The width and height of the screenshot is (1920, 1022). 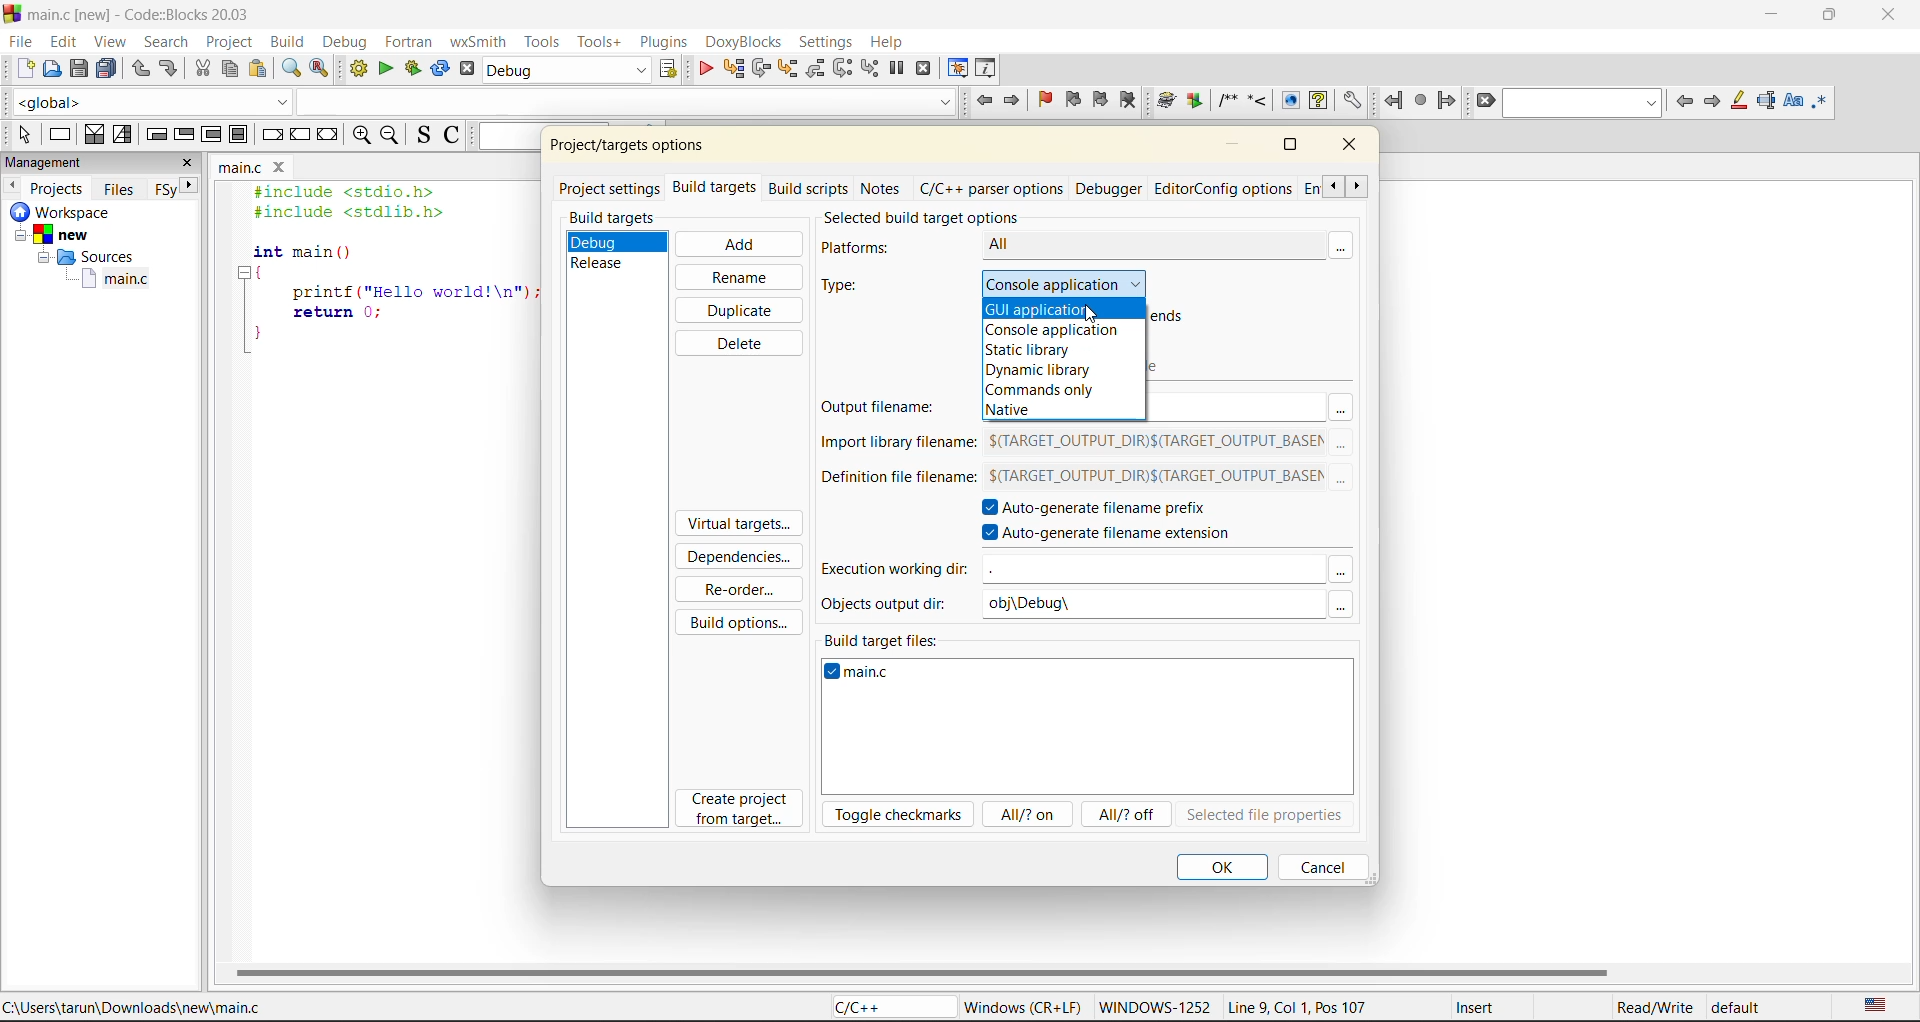 What do you see at coordinates (744, 624) in the screenshot?
I see `build options` at bounding box center [744, 624].